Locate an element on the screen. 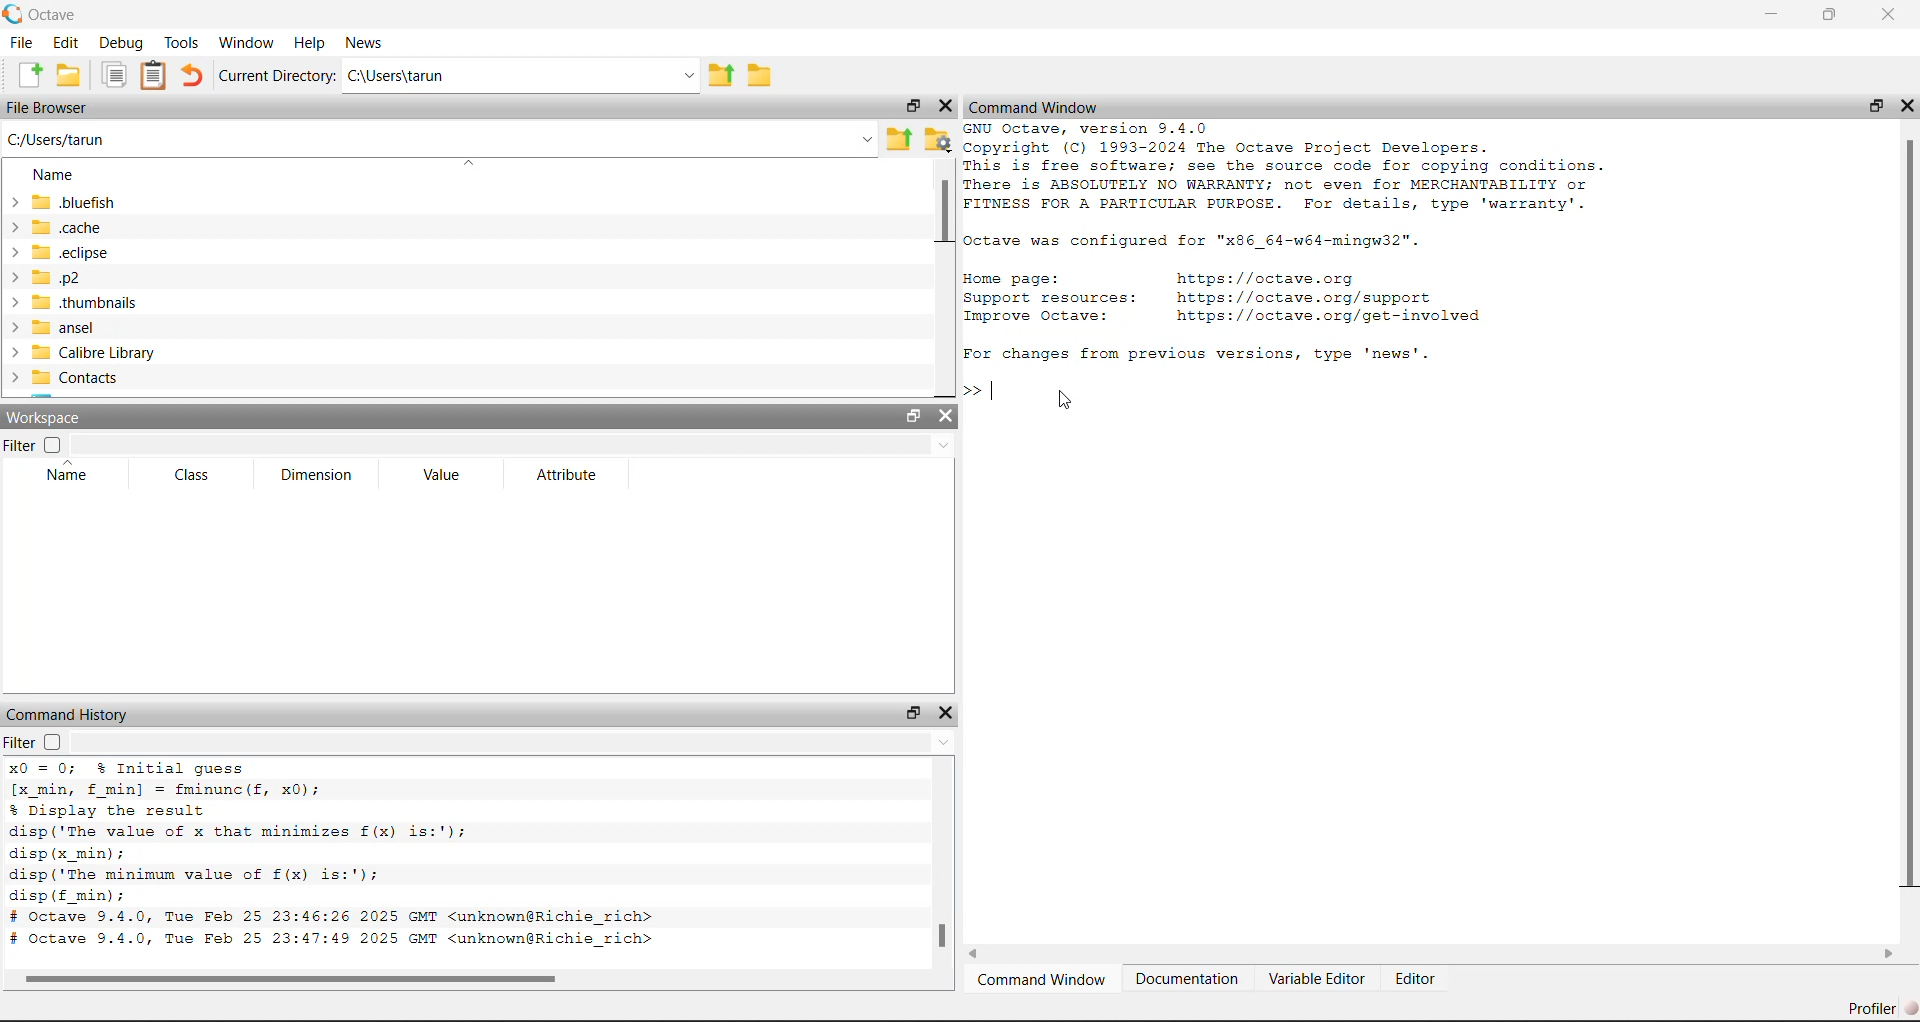 This screenshot has height=1022, width=1920. Close is located at coordinates (950, 416).